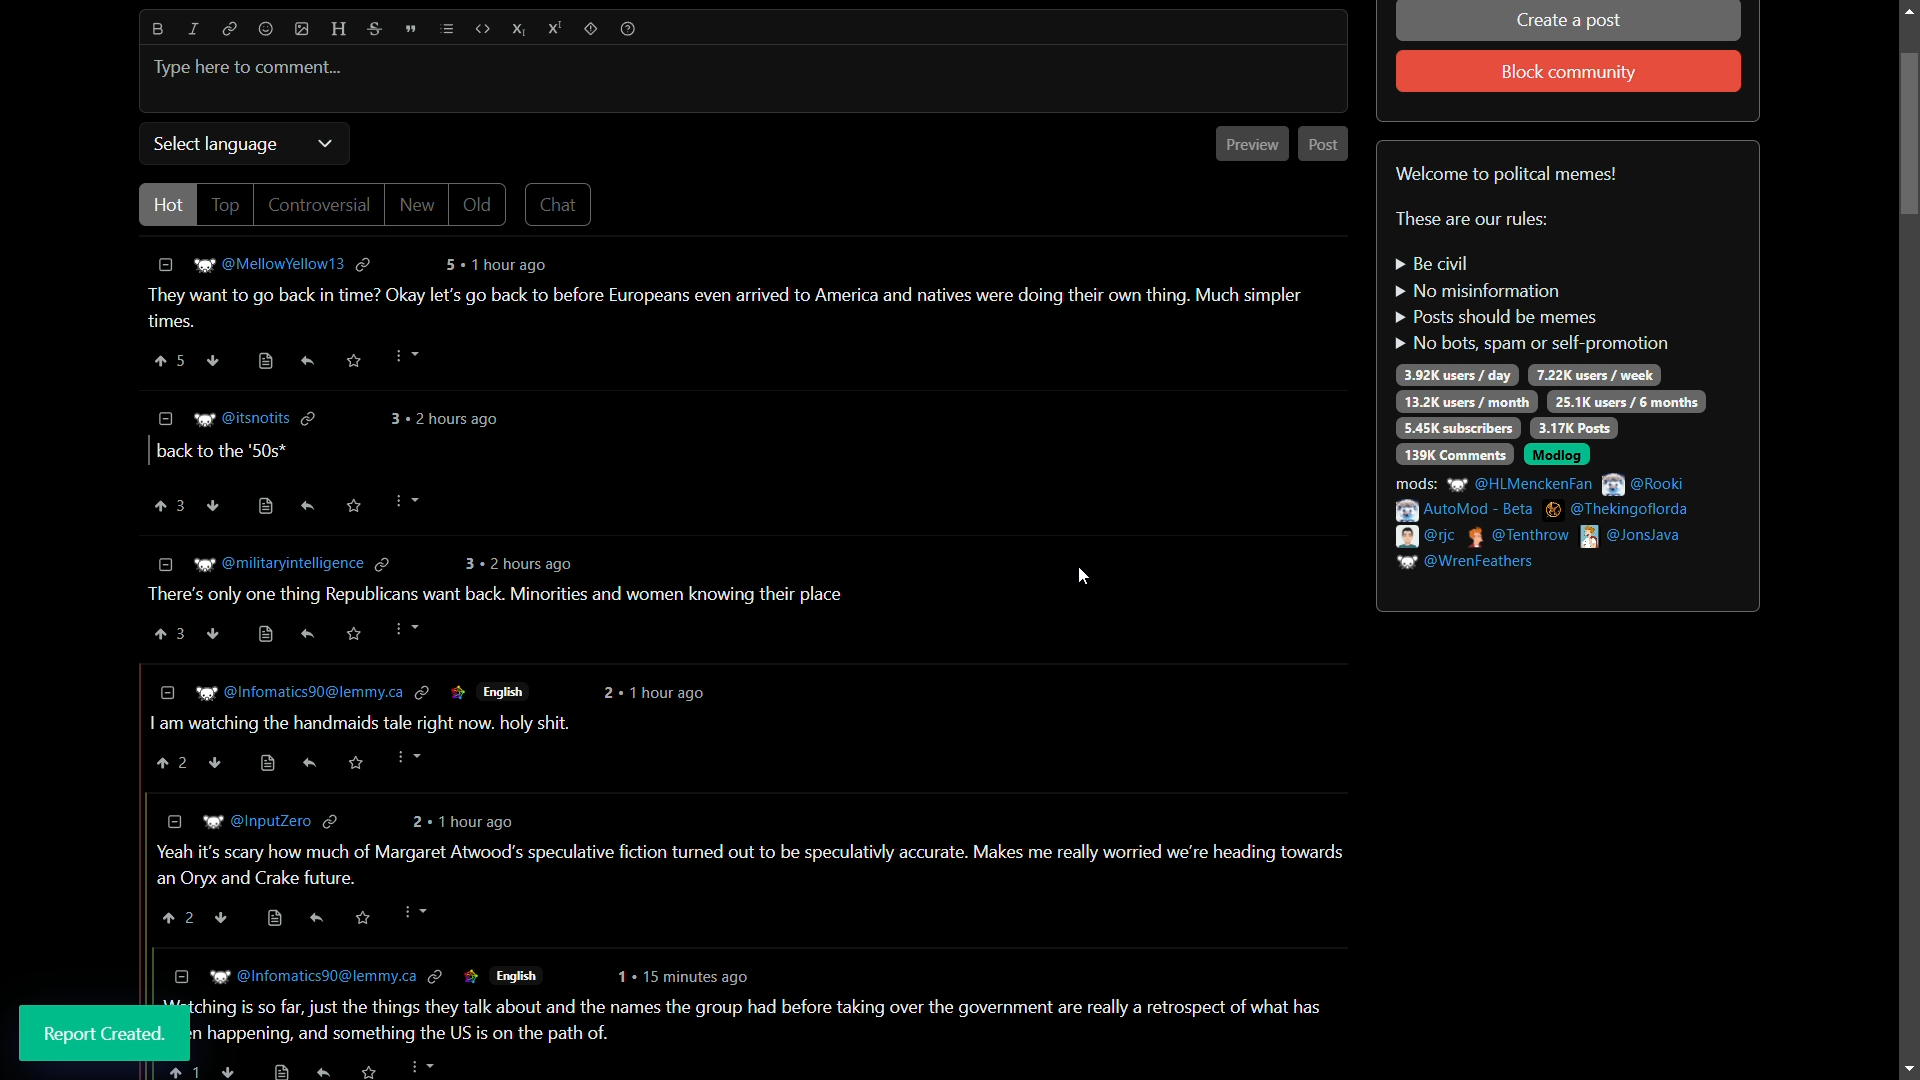  What do you see at coordinates (482, 29) in the screenshot?
I see `code` at bounding box center [482, 29].